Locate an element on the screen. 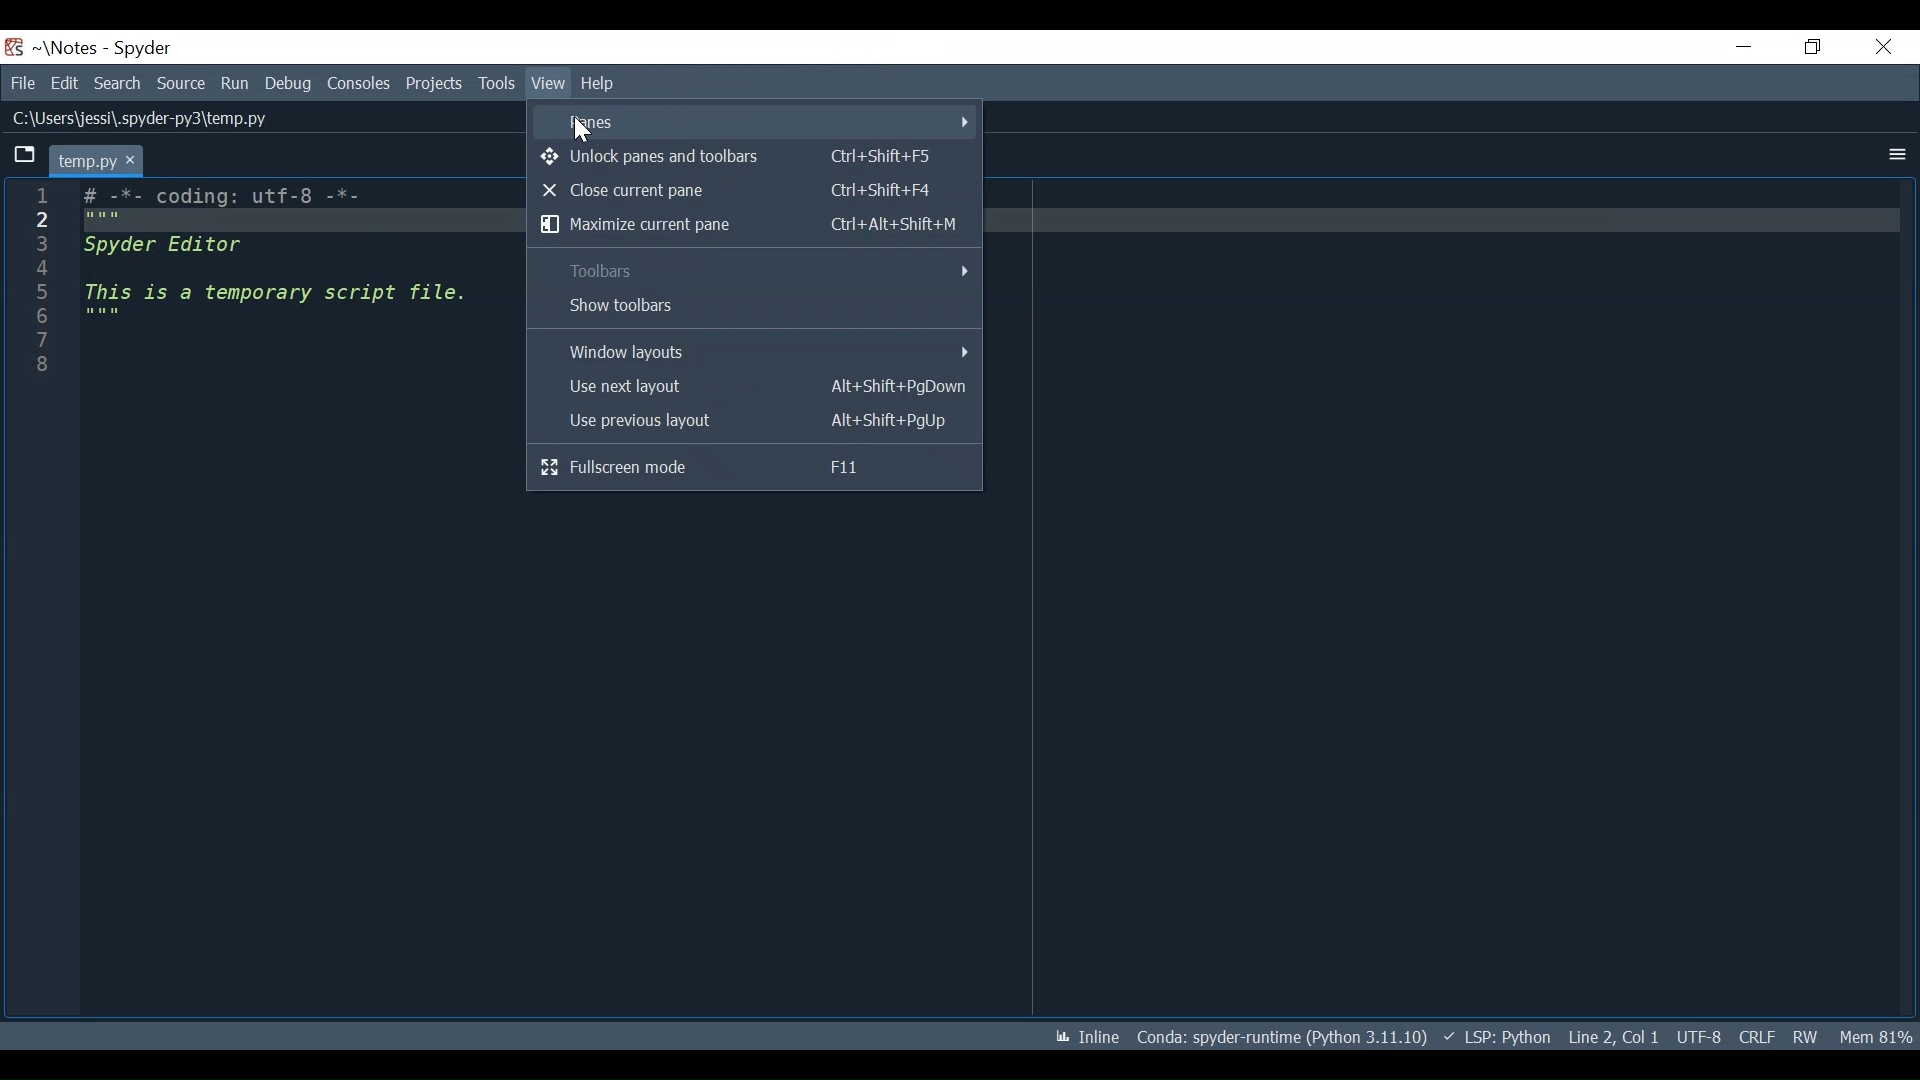 This screenshot has height=1080, width=1920. Debug is located at coordinates (288, 83).